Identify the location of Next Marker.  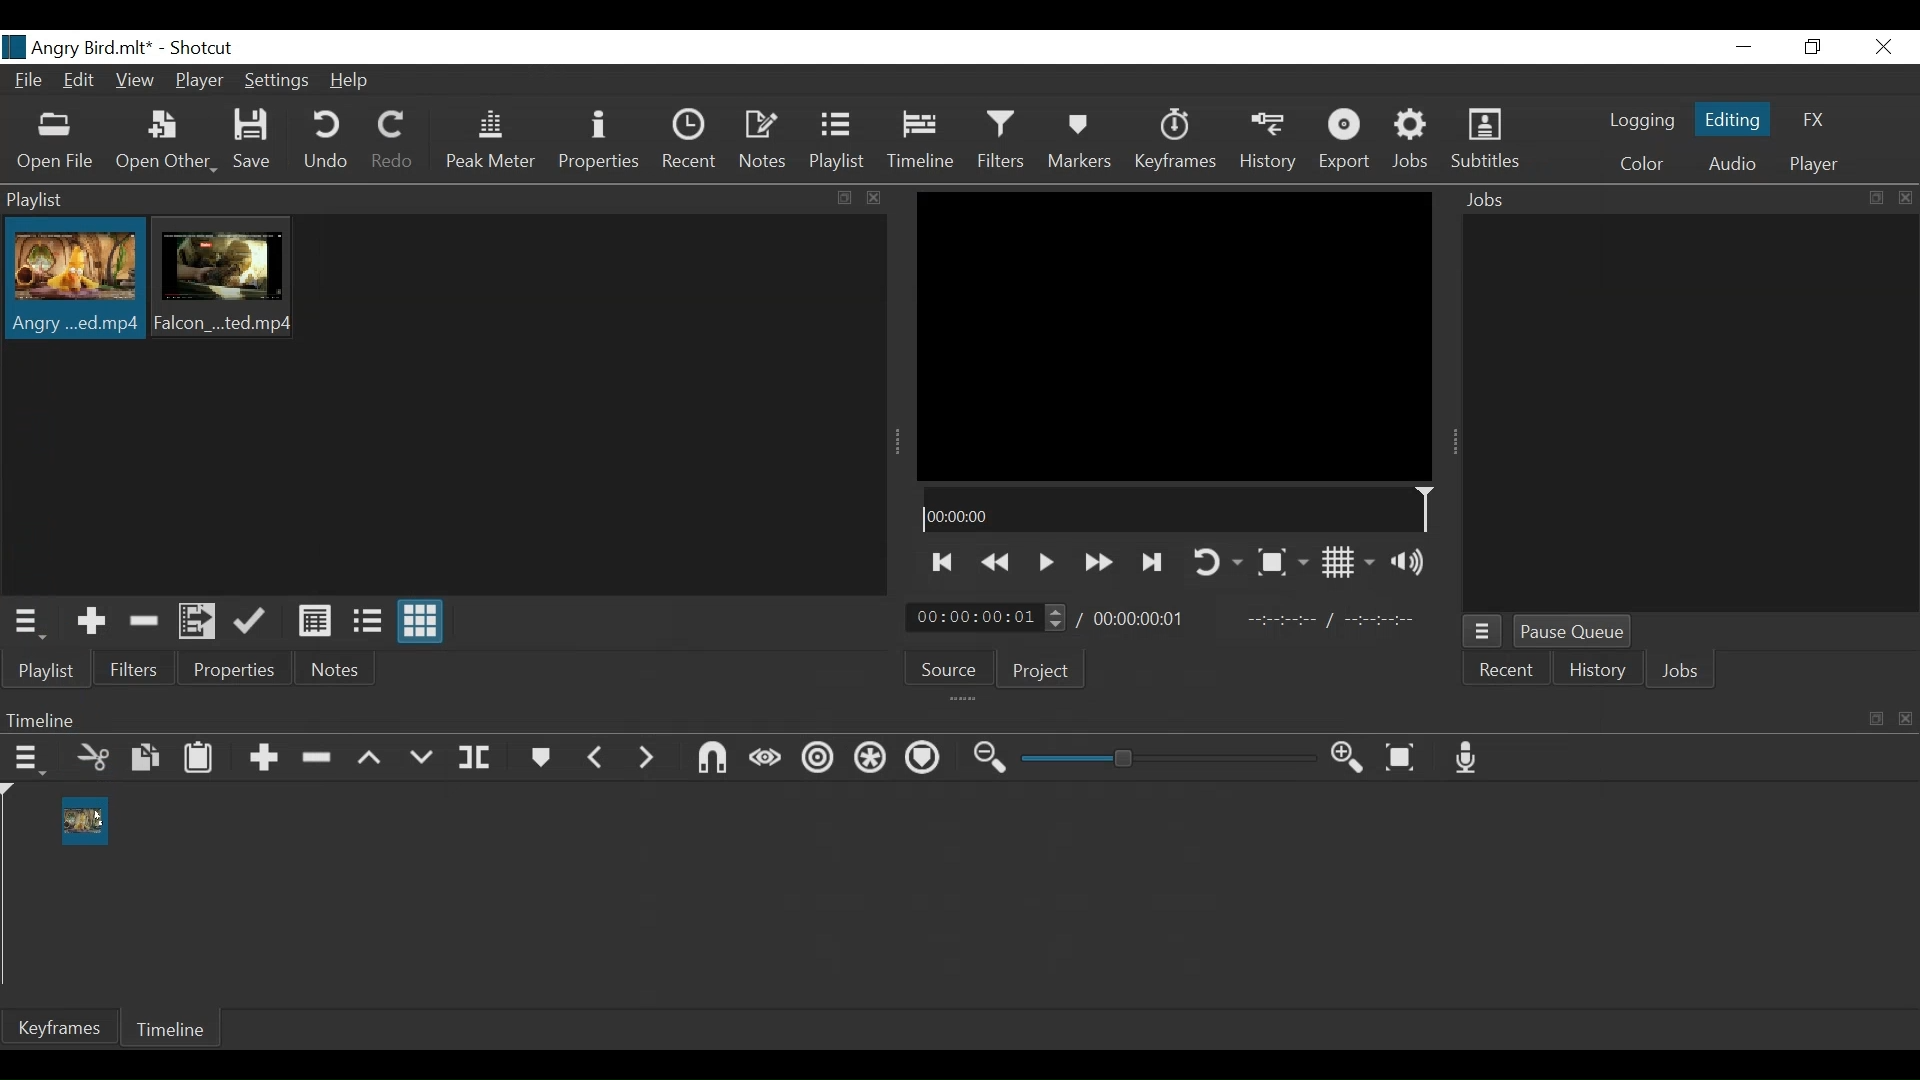
(647, 759).